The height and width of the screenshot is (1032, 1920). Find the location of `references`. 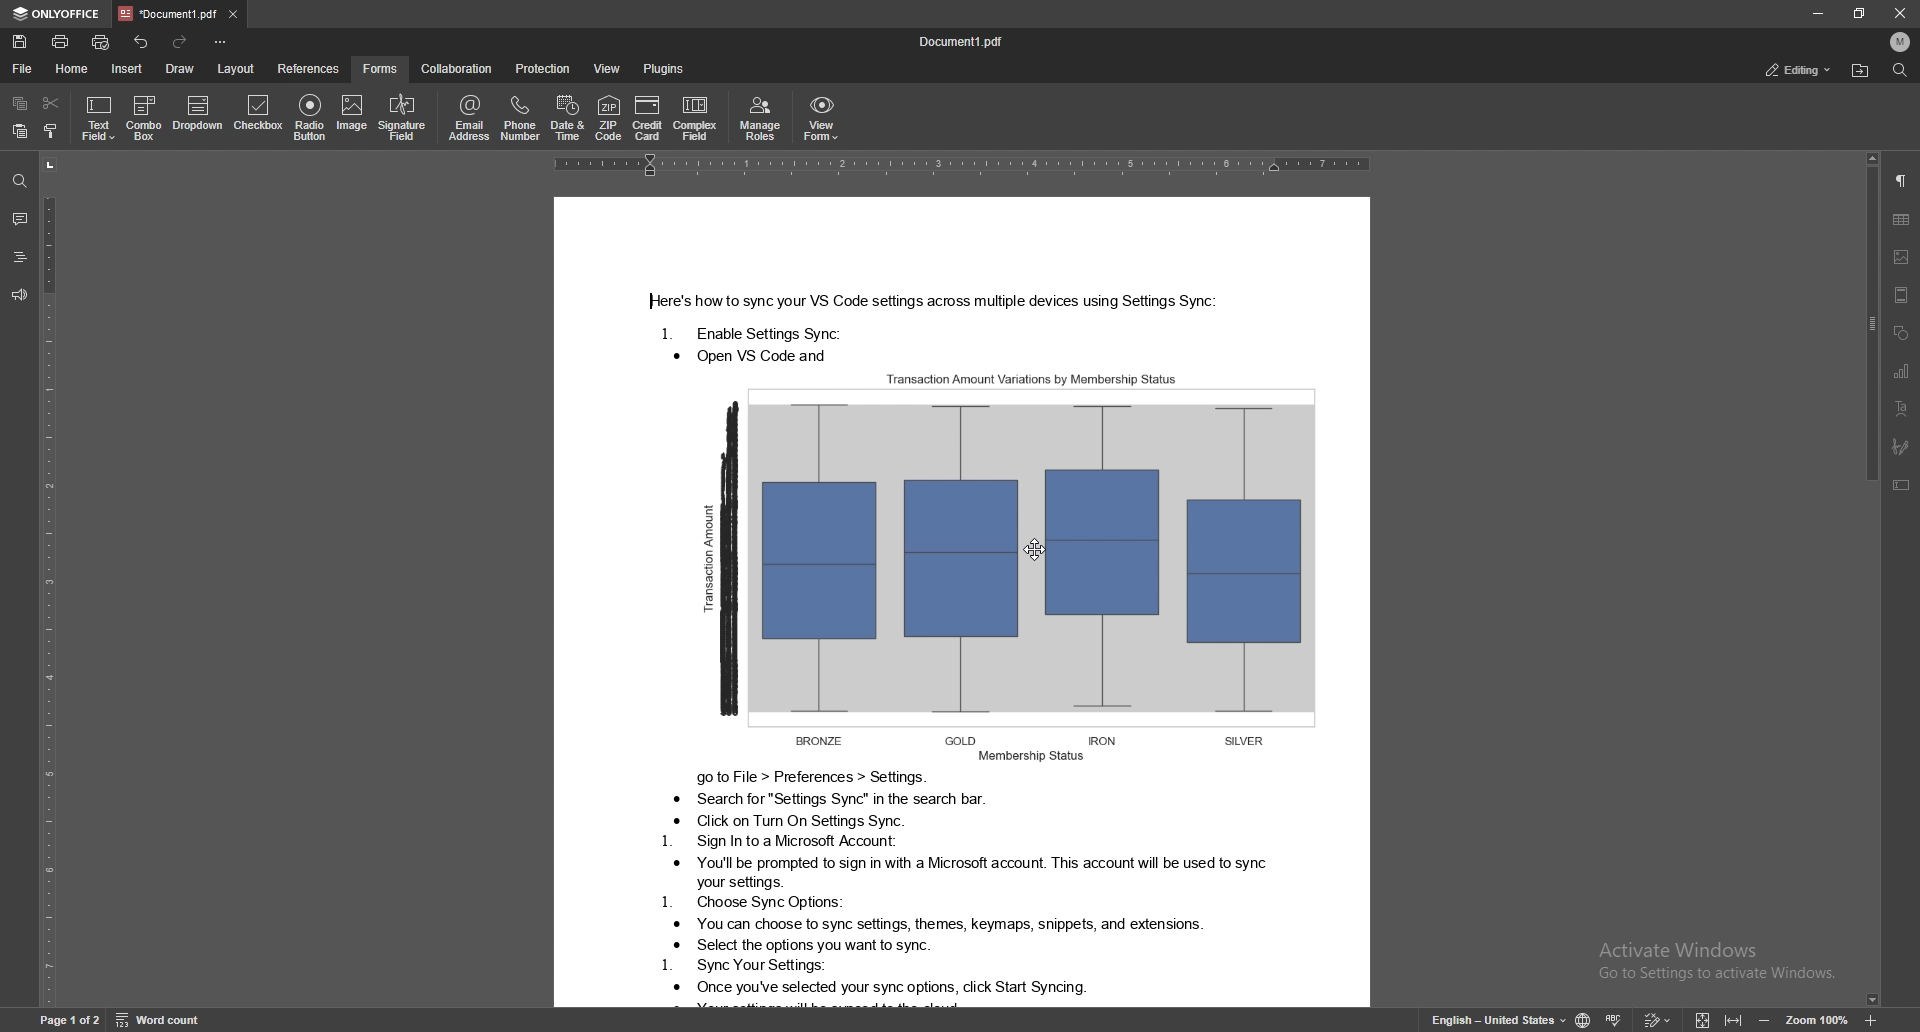

references is located at coordinates (310, 68).